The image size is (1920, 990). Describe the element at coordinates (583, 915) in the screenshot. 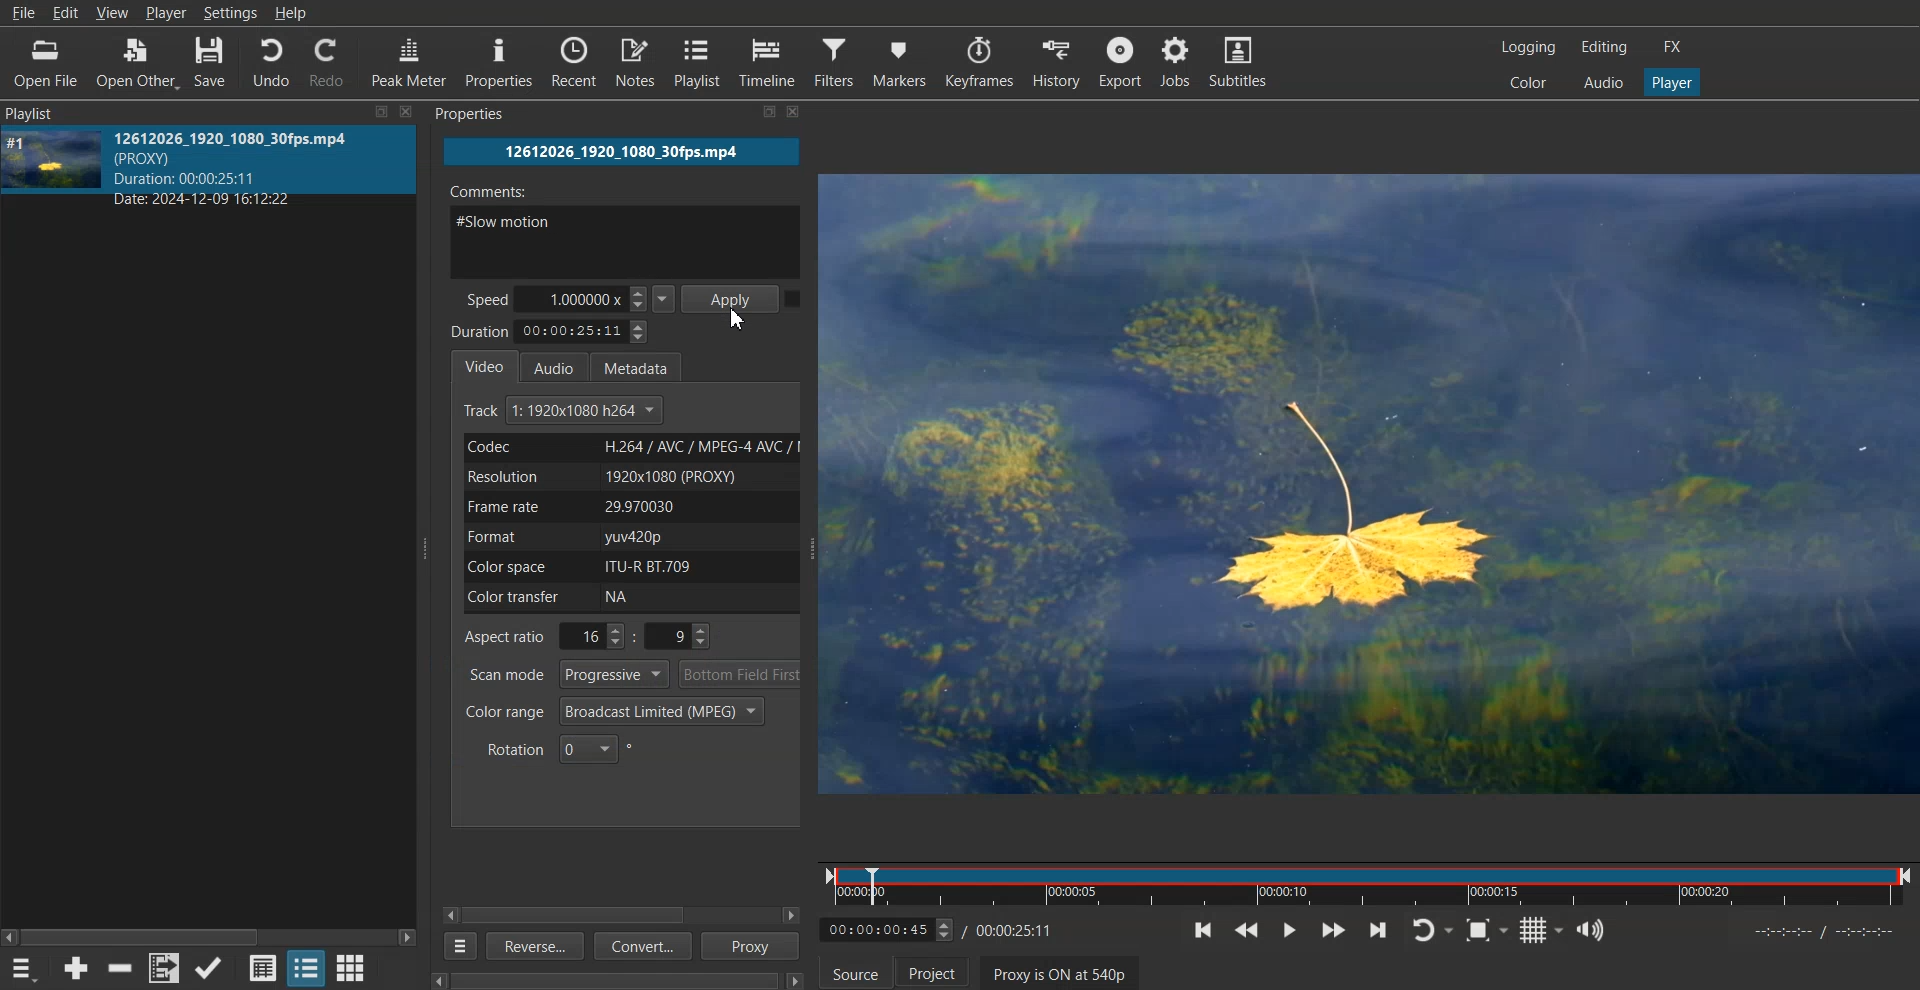

I see `Horizontal Scroll bar` at that location.